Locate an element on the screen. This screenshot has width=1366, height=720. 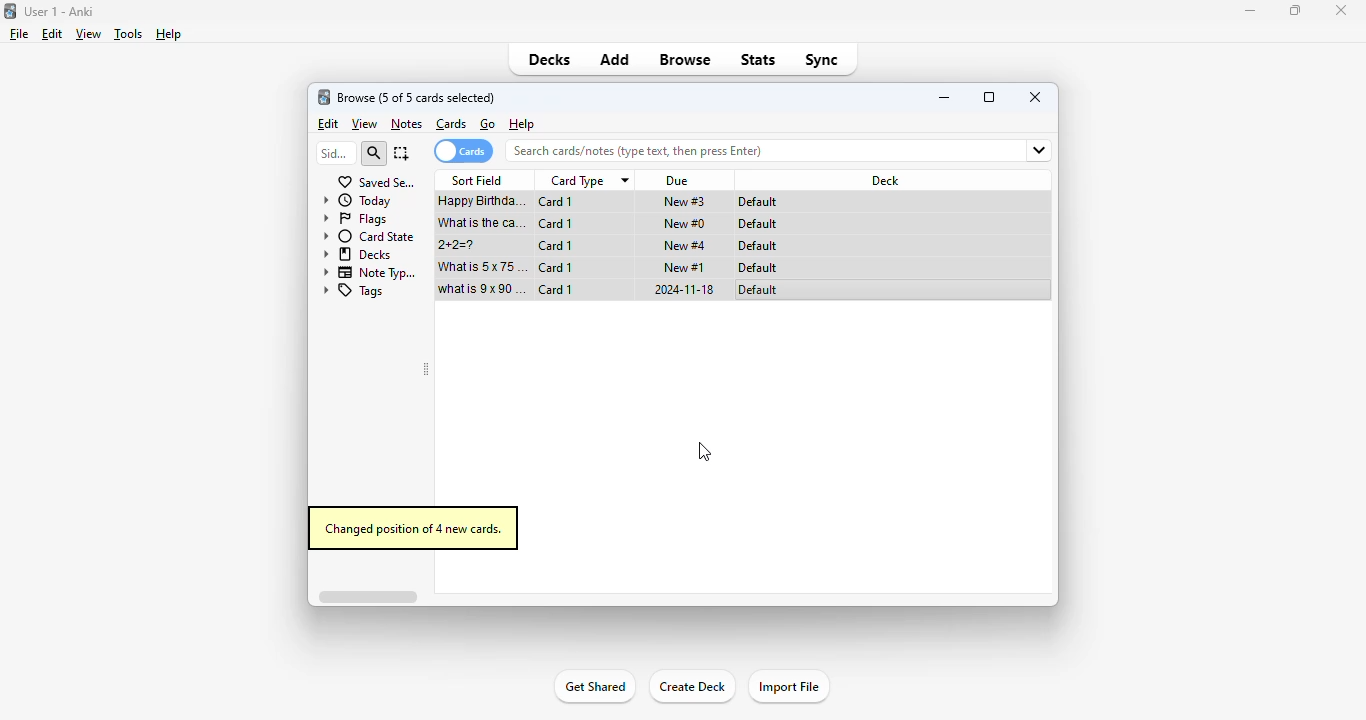
title is located at coordinates (58, 12).